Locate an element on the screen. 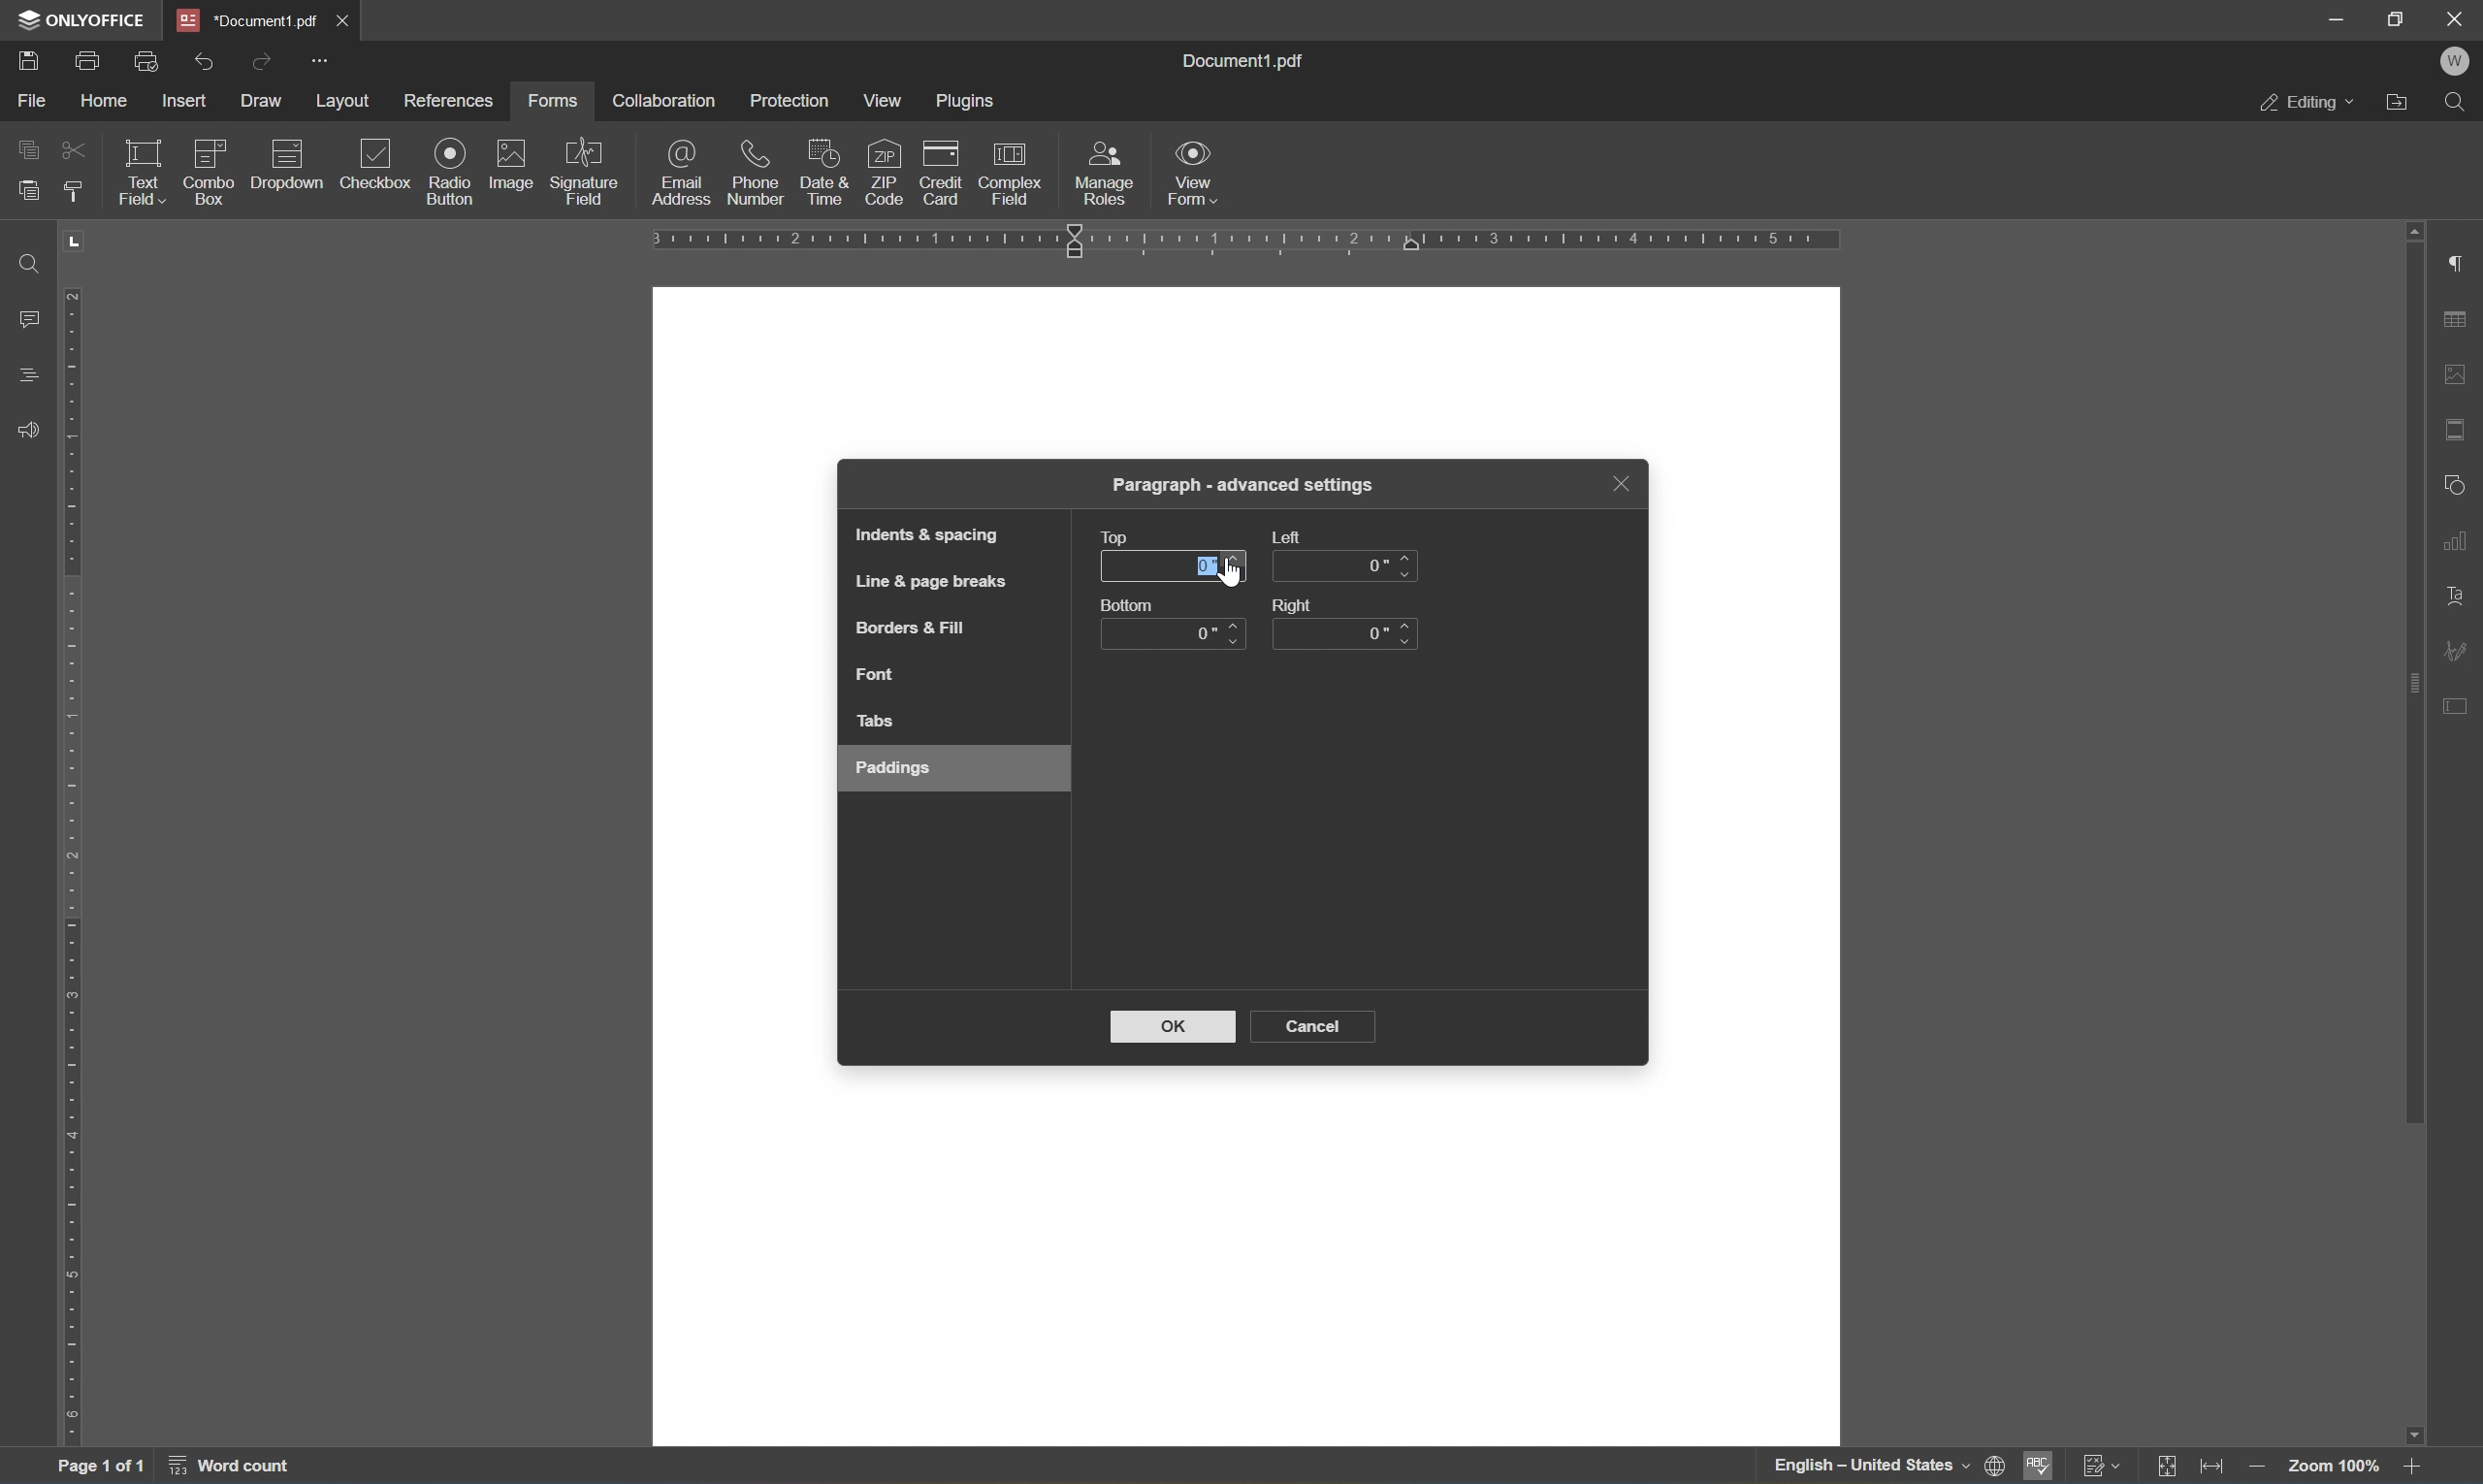 The height and width of the screenshot is (1484, 2483). view form is located at coordinates (1204, 175).